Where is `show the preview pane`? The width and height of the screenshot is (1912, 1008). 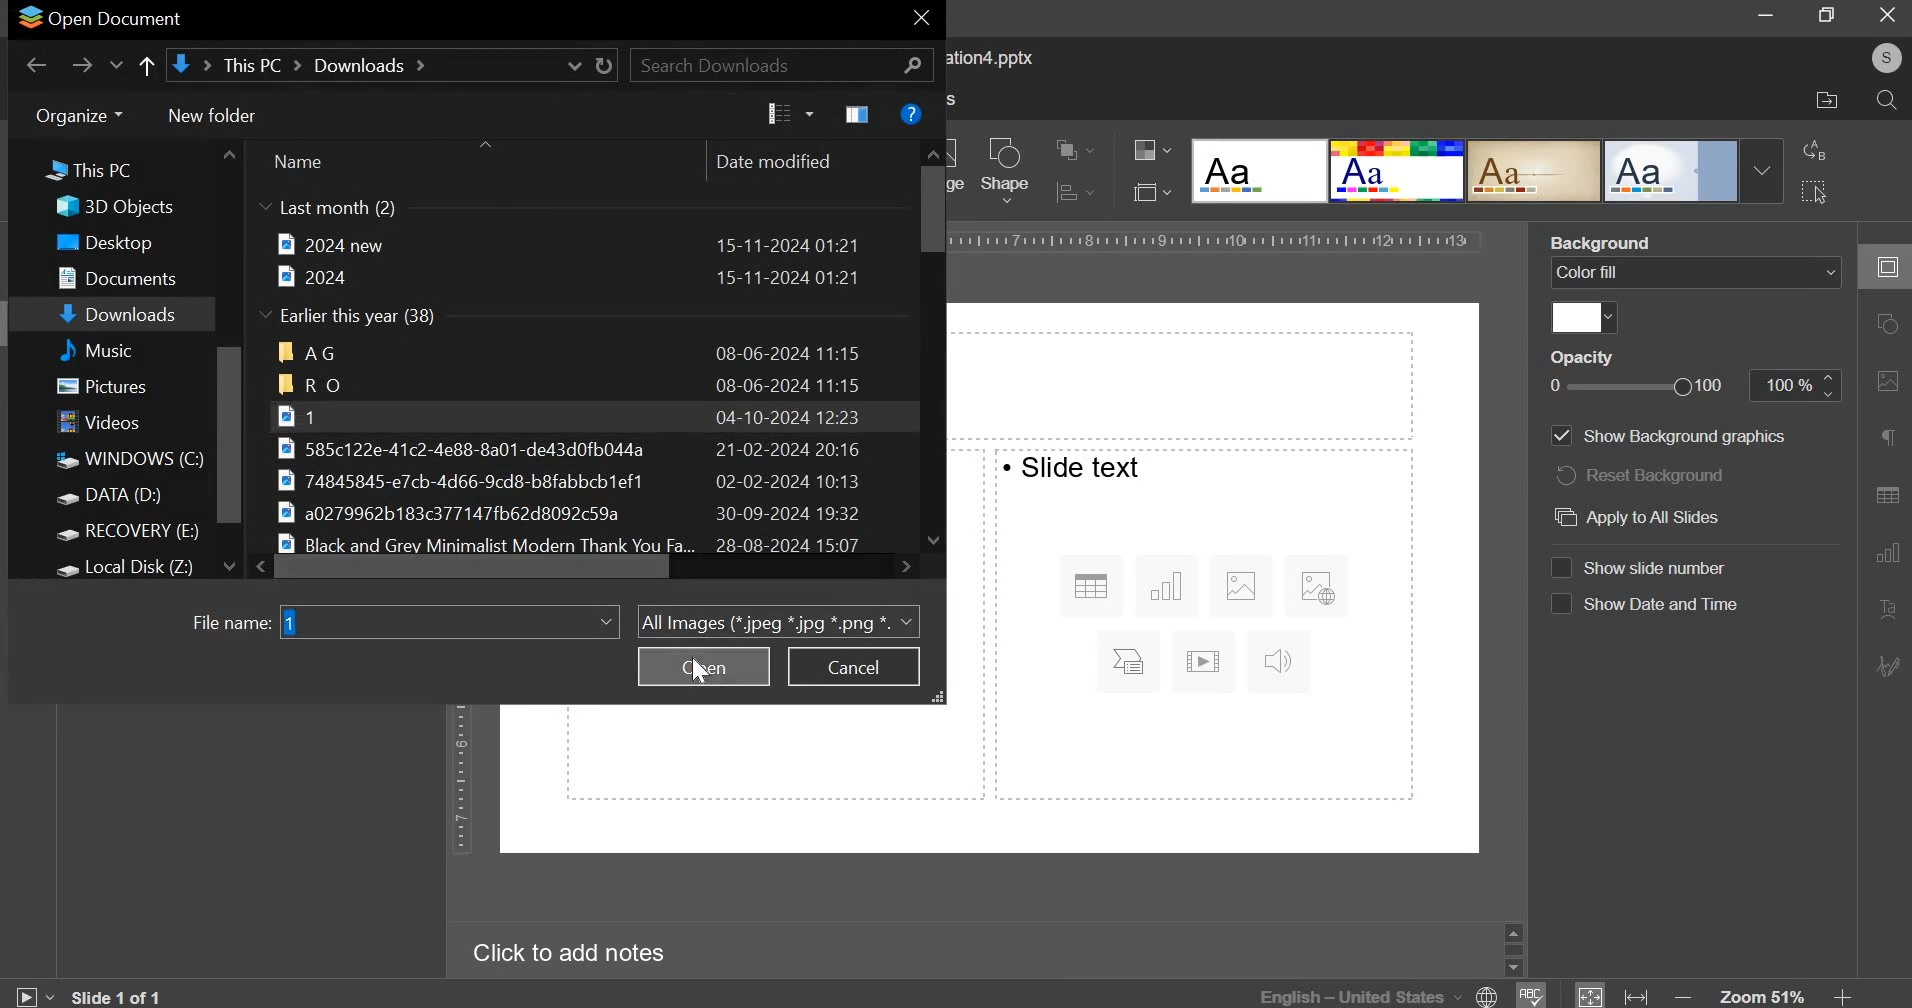
show the preview pane is located at coordinates (860, 114).